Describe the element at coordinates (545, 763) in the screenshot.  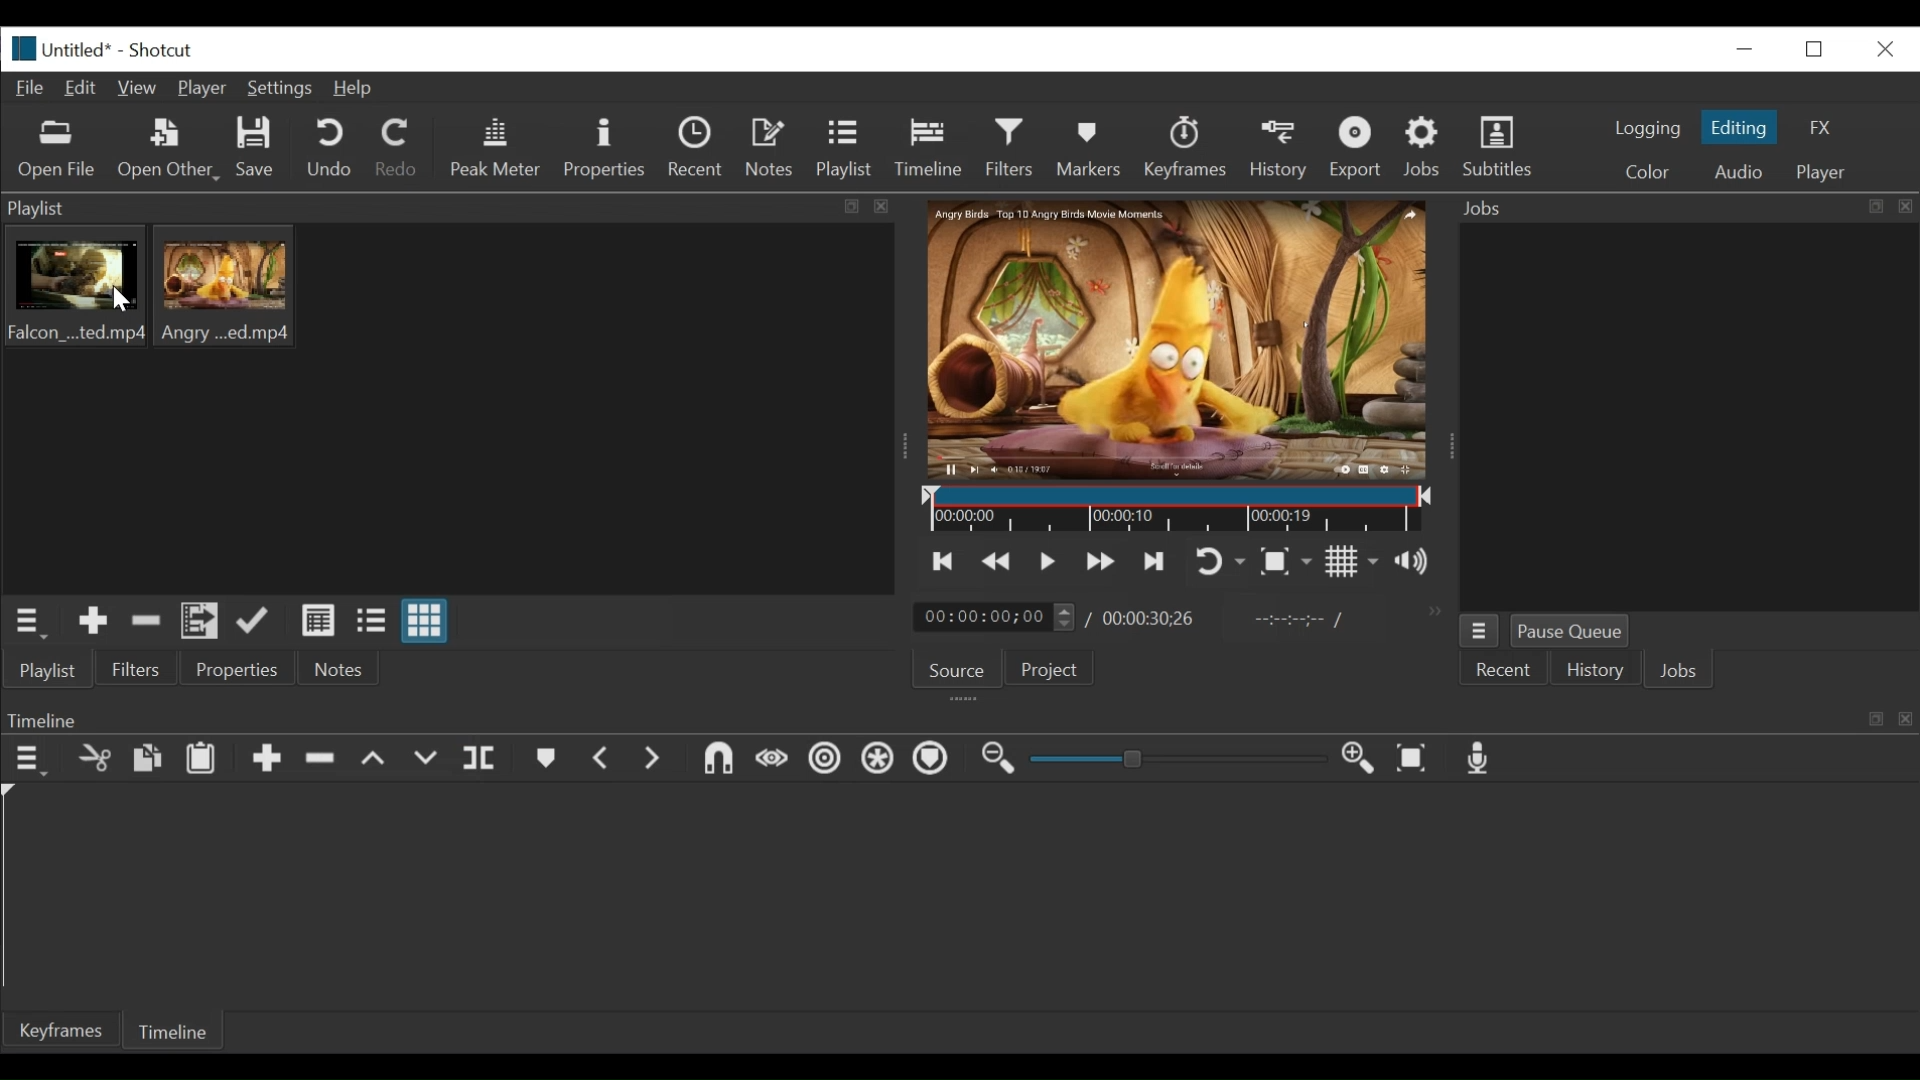
I see `markers` at that location.